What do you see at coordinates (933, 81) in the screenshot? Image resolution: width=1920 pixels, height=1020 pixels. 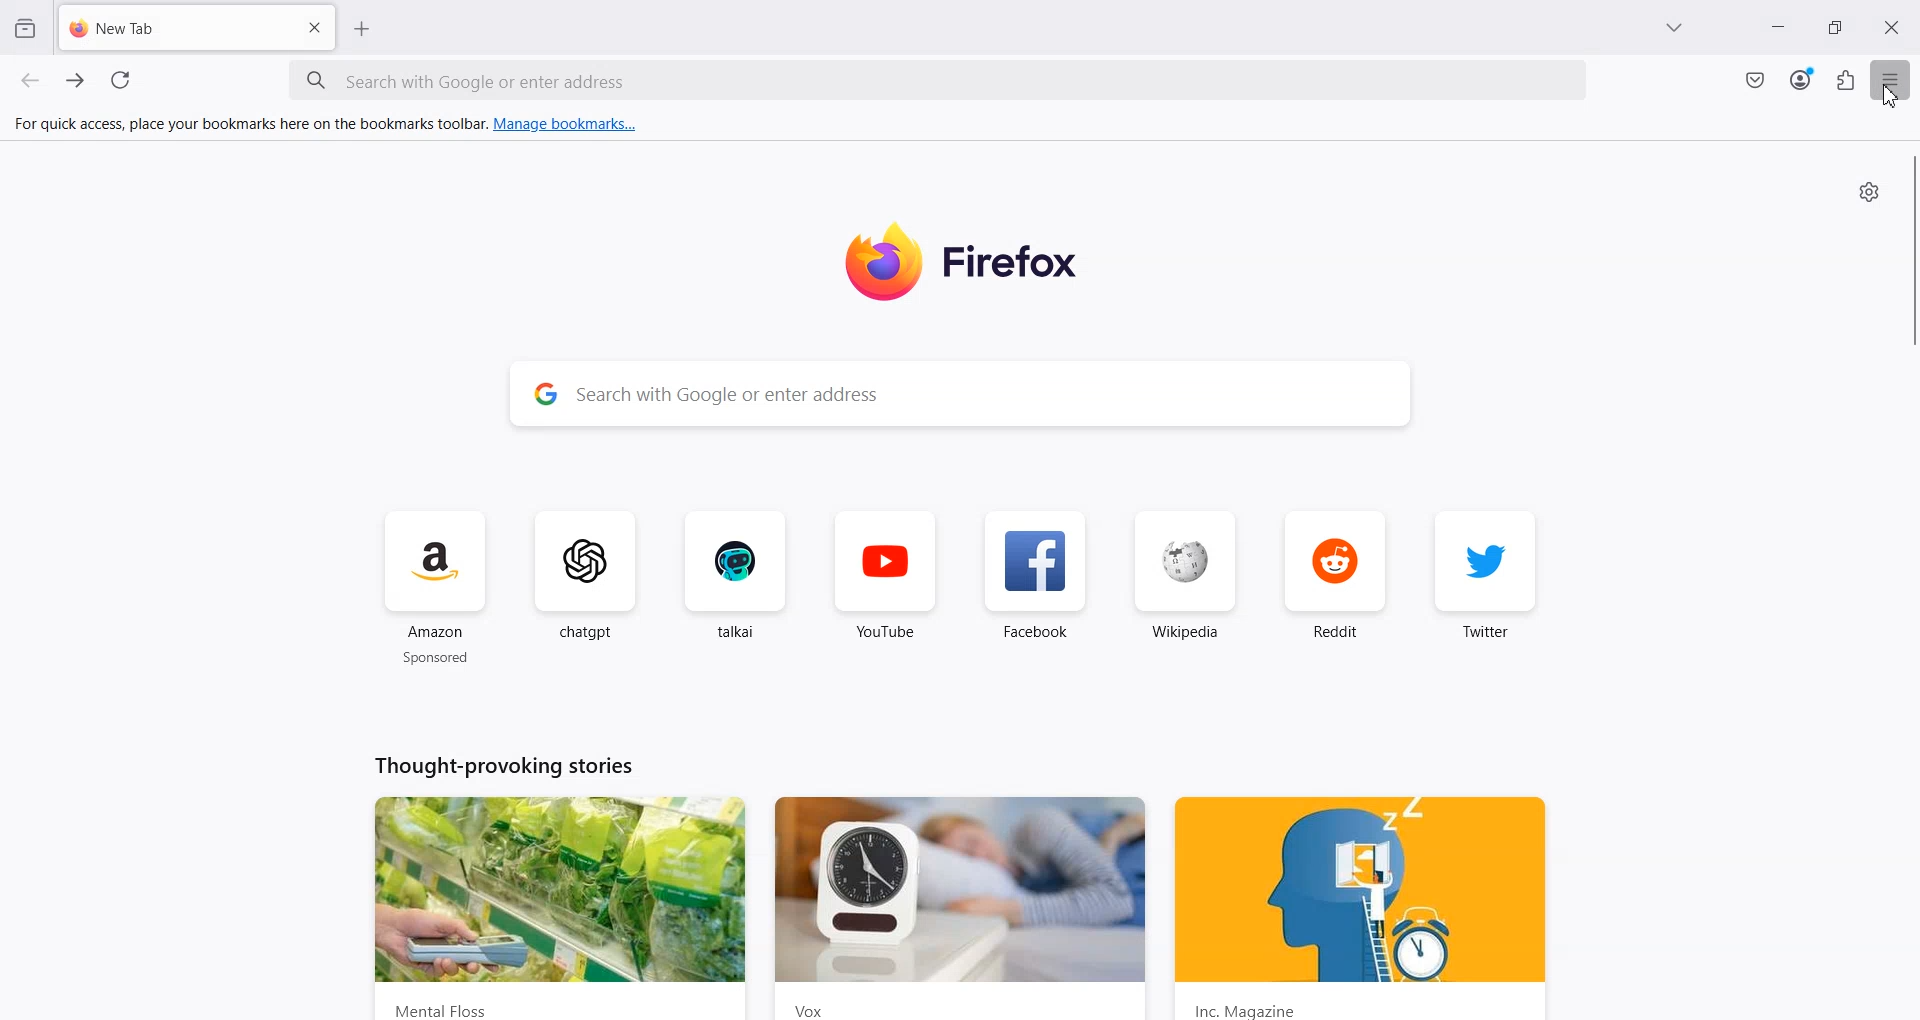 I see `Search bar` at bounding box center [933, 81].